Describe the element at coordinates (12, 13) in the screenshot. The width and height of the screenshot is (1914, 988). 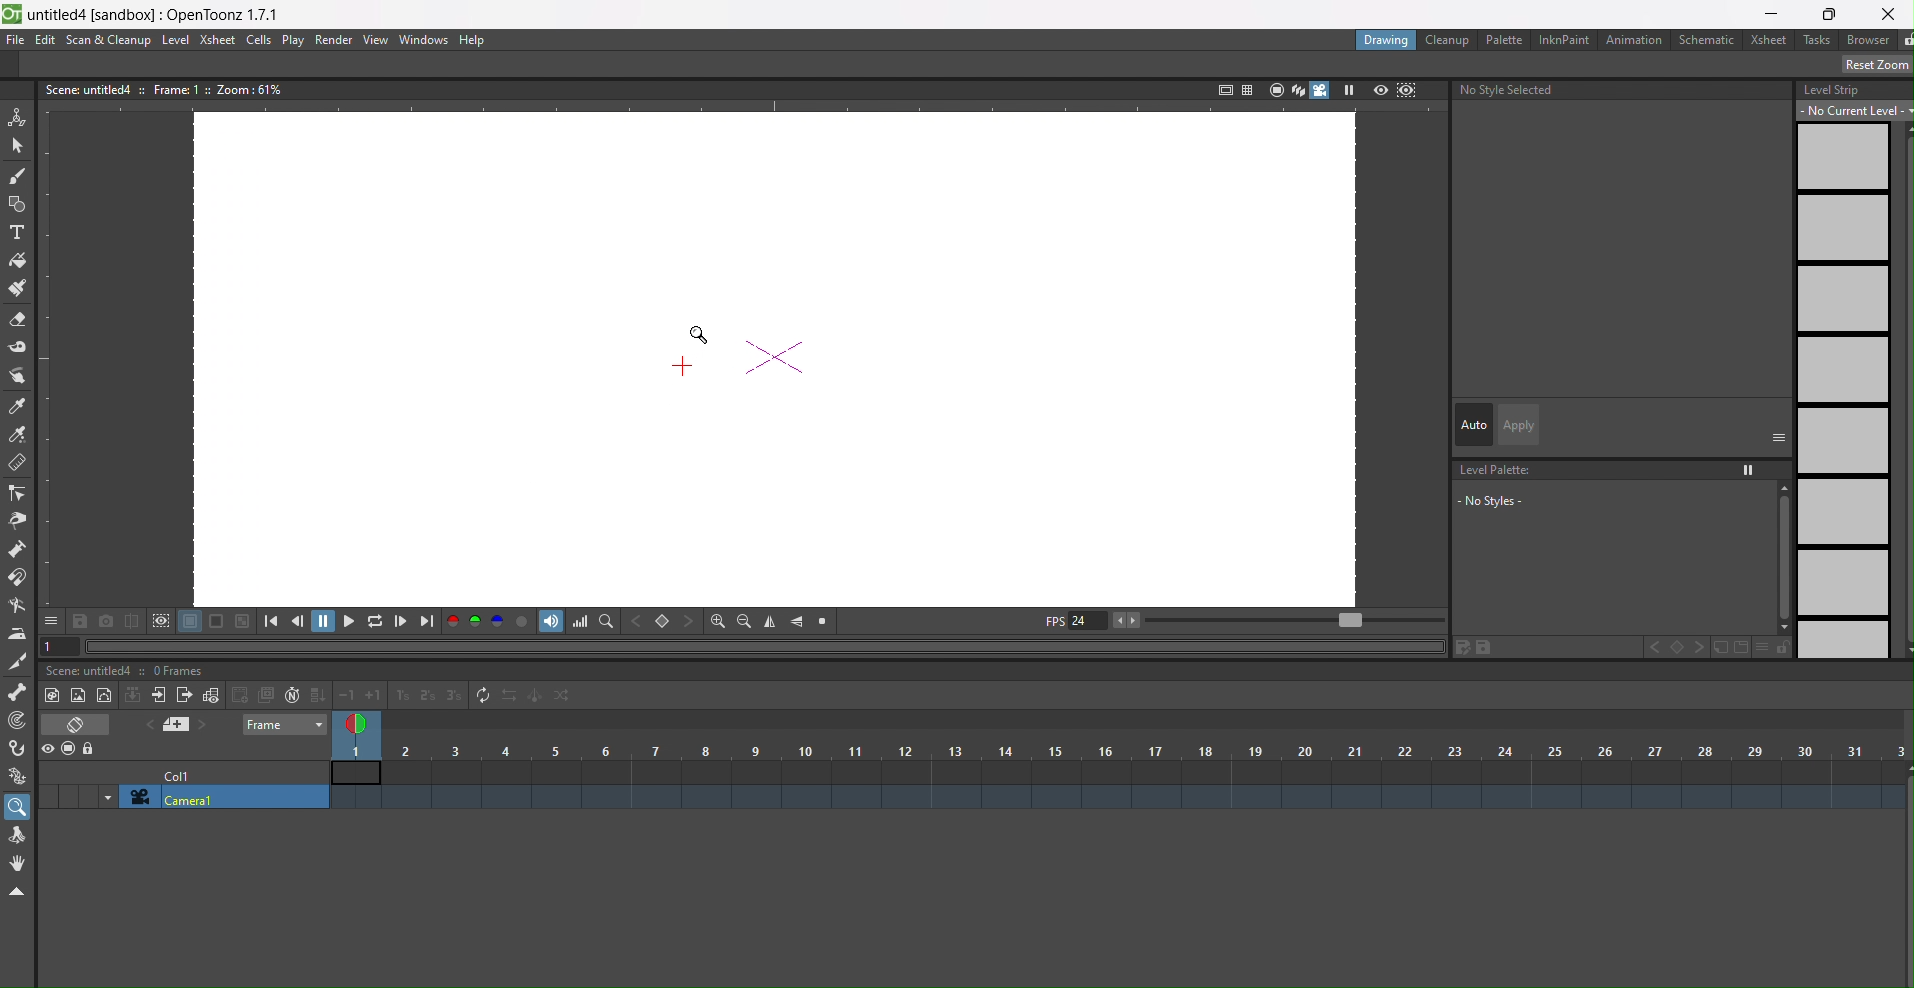
I see `logo` at that location.